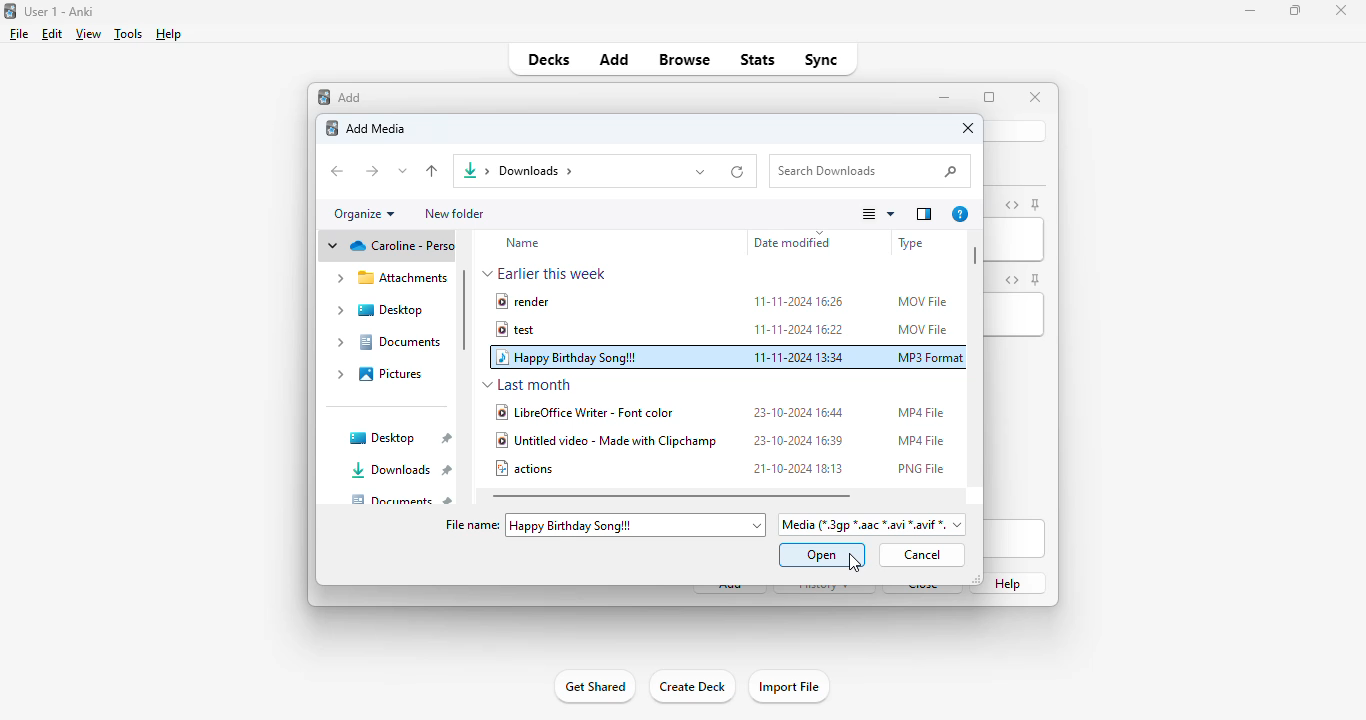 The width and height of the screenshot is (1366, 720). Describe the element at coordinates (801, 357) in the screenshot. I see `11-11-2024` at that location.